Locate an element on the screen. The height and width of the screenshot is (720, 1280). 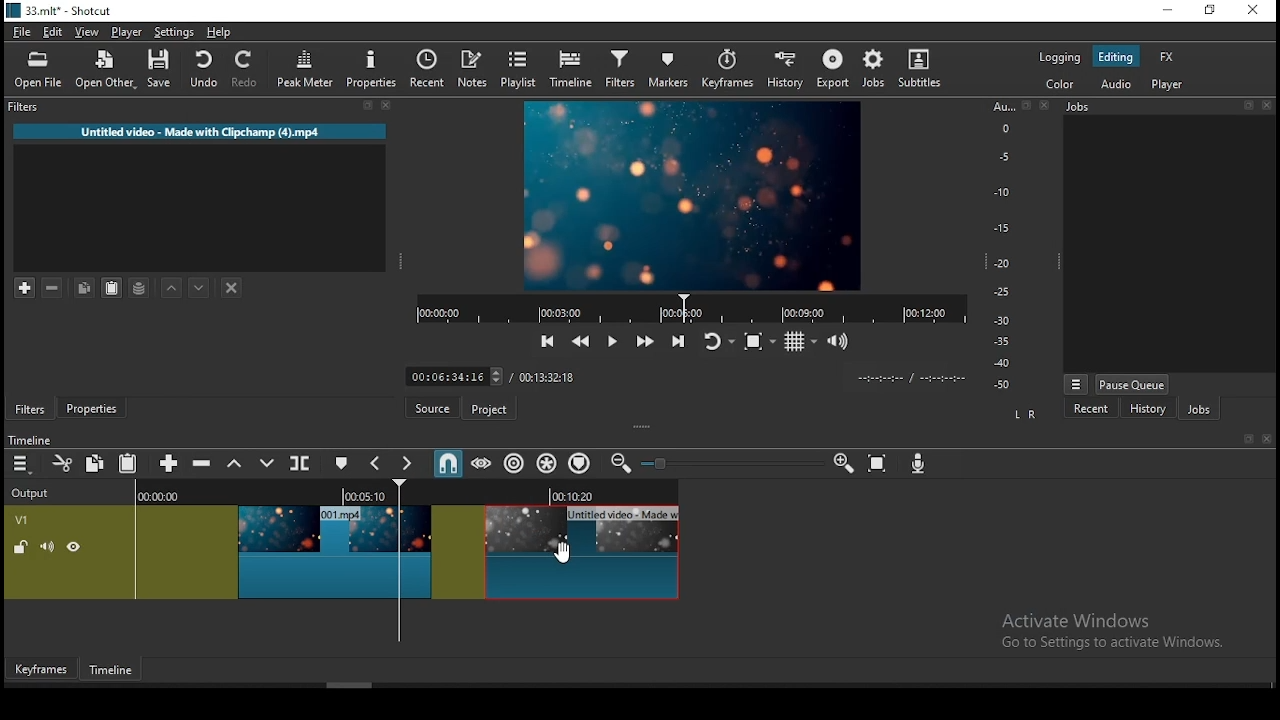
notes is located at coordinates (475, 69).